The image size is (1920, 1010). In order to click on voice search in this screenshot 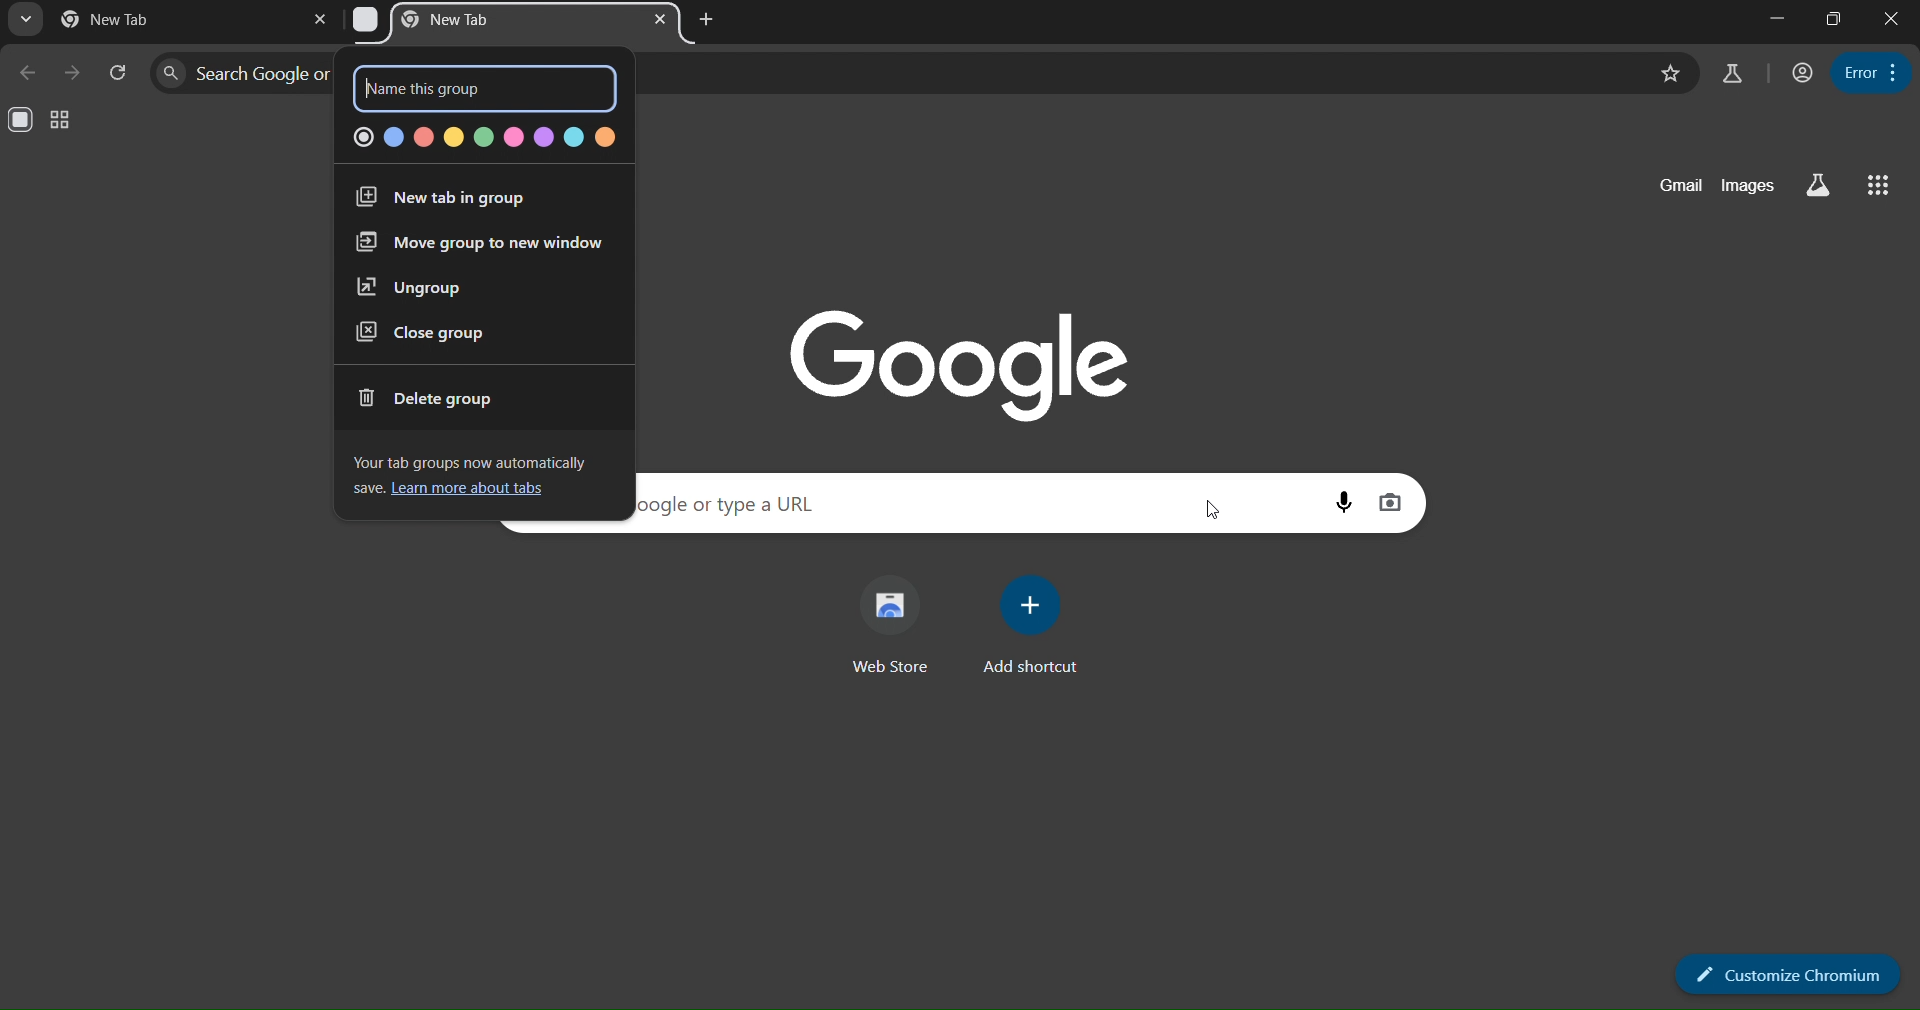, I will do `click(1342, 502)`.